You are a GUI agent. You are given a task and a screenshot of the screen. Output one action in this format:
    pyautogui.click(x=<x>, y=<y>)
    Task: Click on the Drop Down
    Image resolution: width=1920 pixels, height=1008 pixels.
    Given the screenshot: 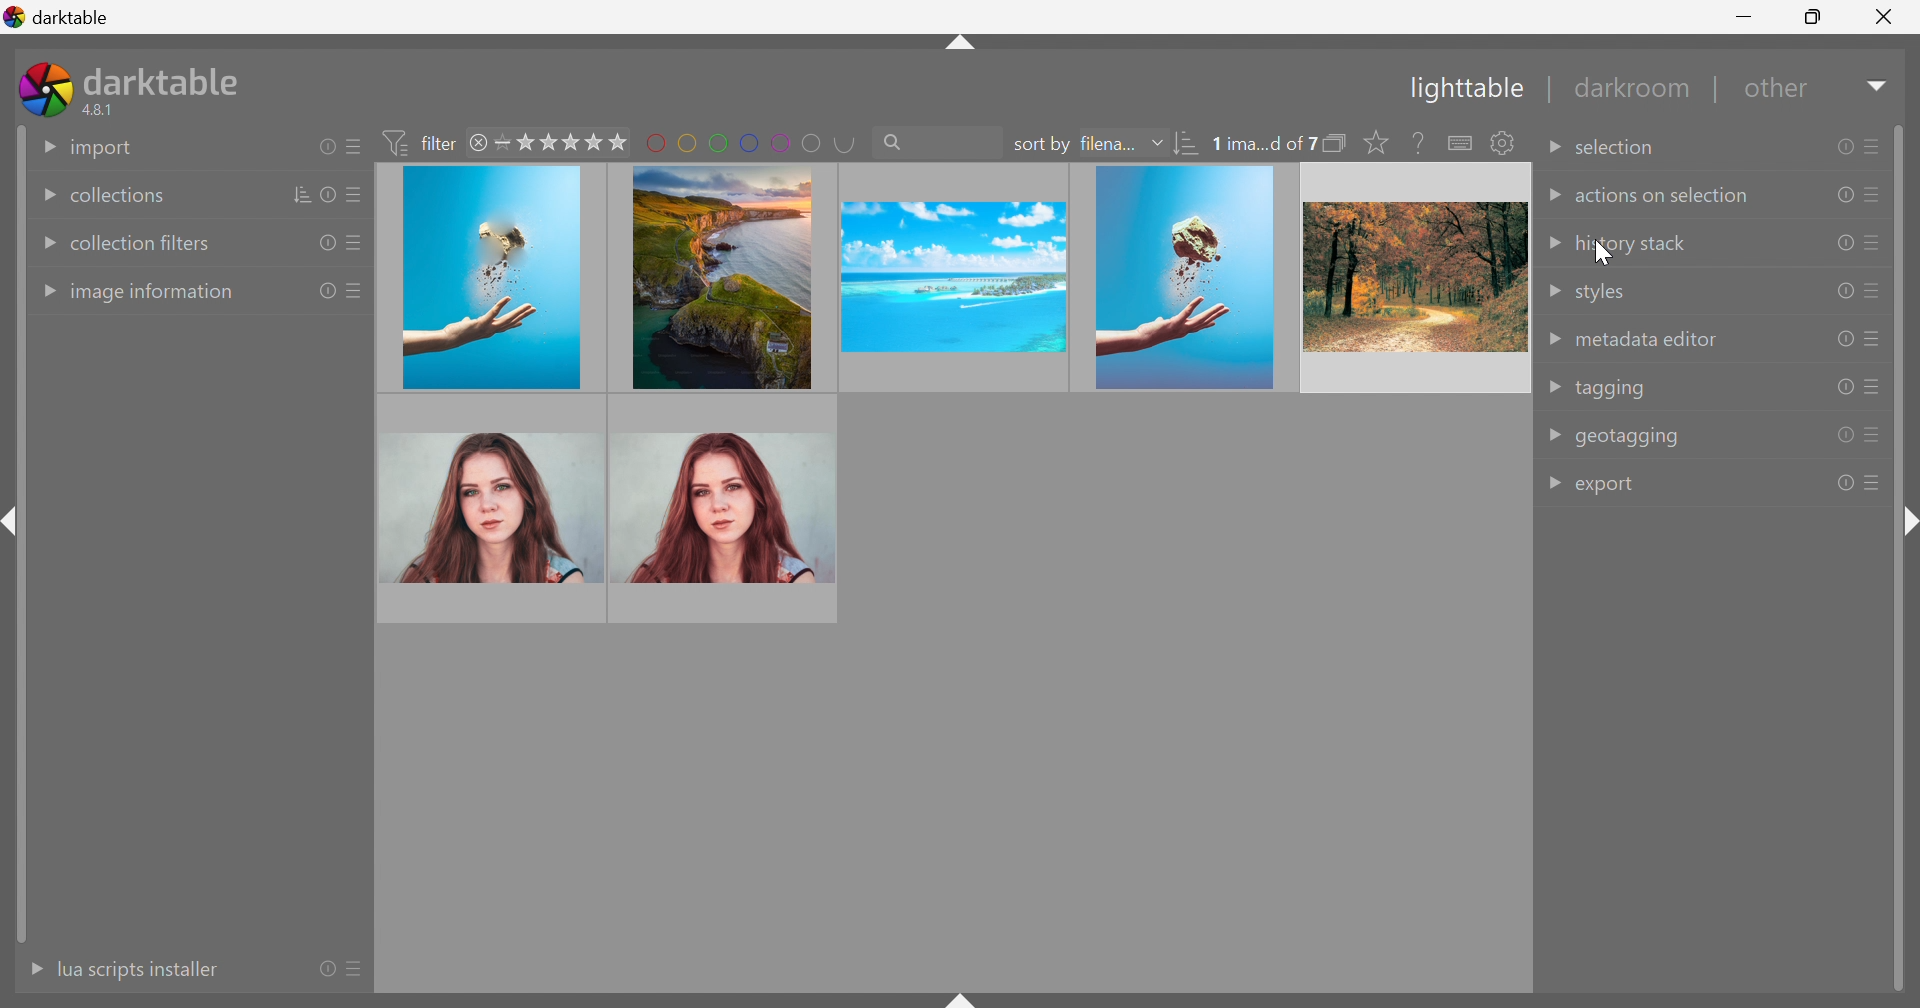 What is the action you would take?
    pyautogui.click(x=1552, y=195)
    